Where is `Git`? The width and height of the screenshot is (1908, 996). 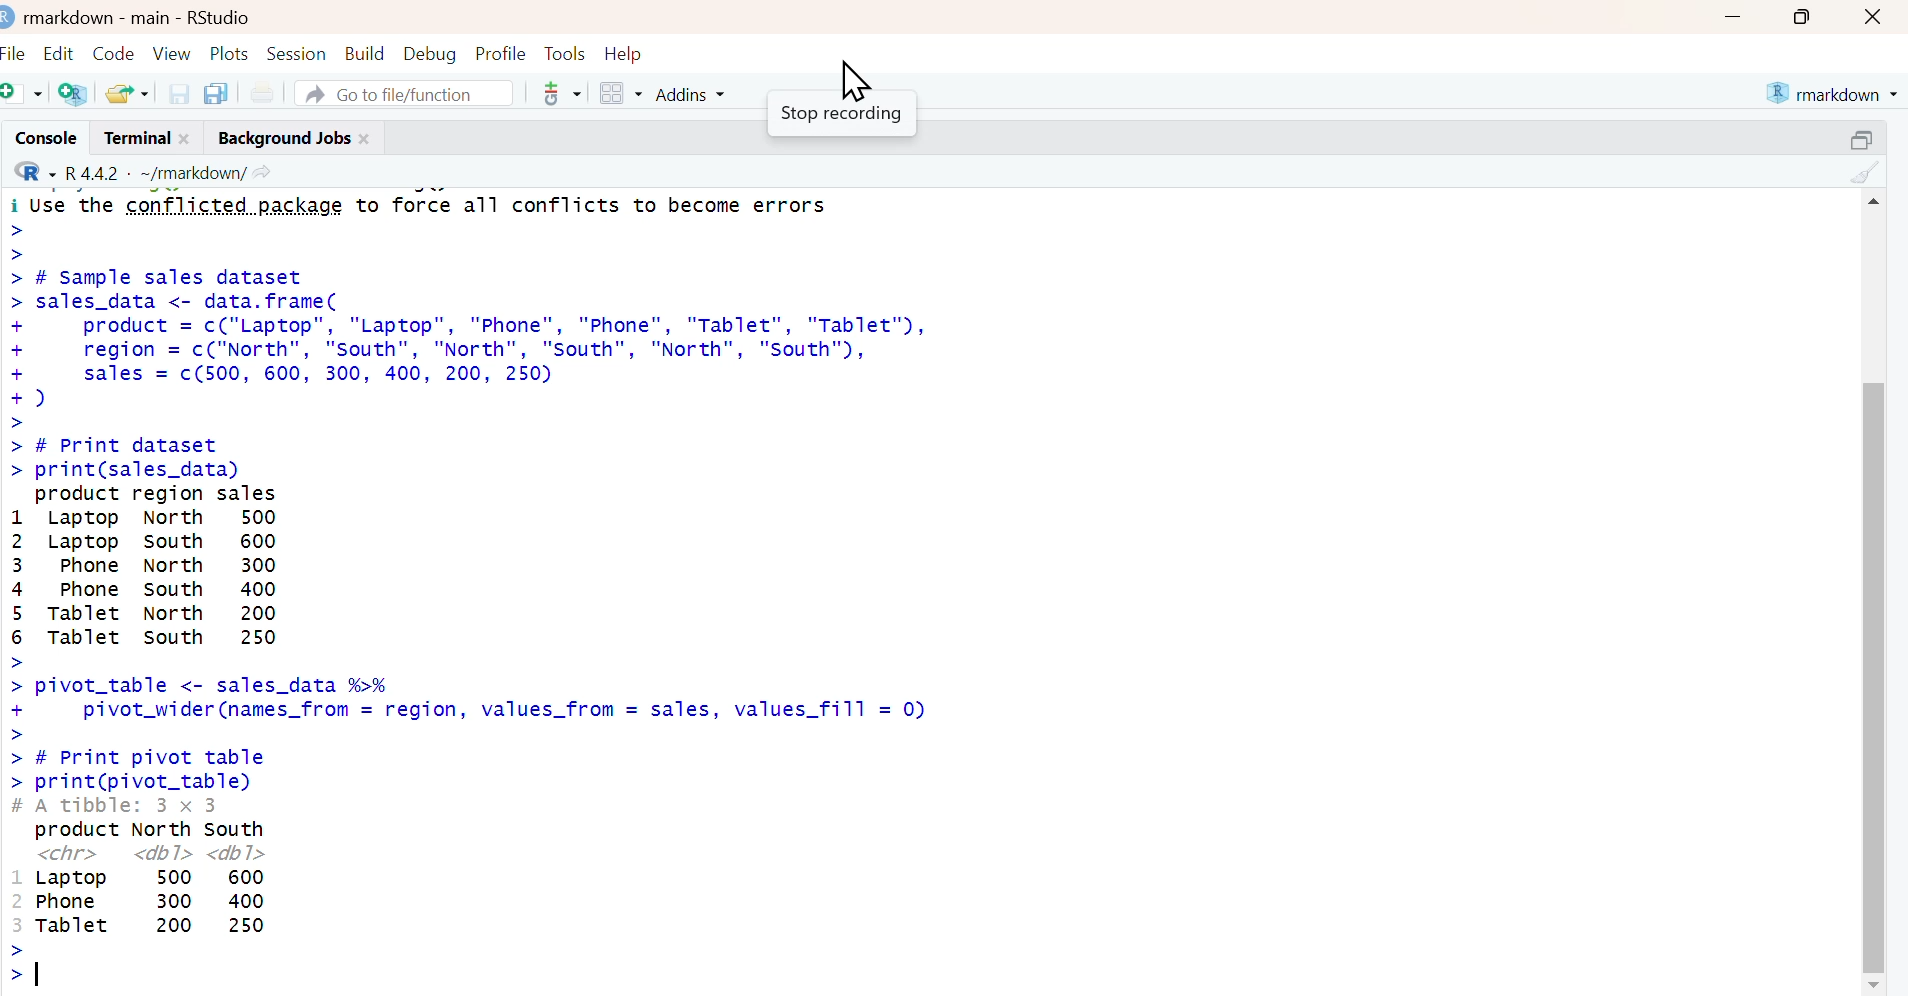 Git is located at coordinates (560, 95).